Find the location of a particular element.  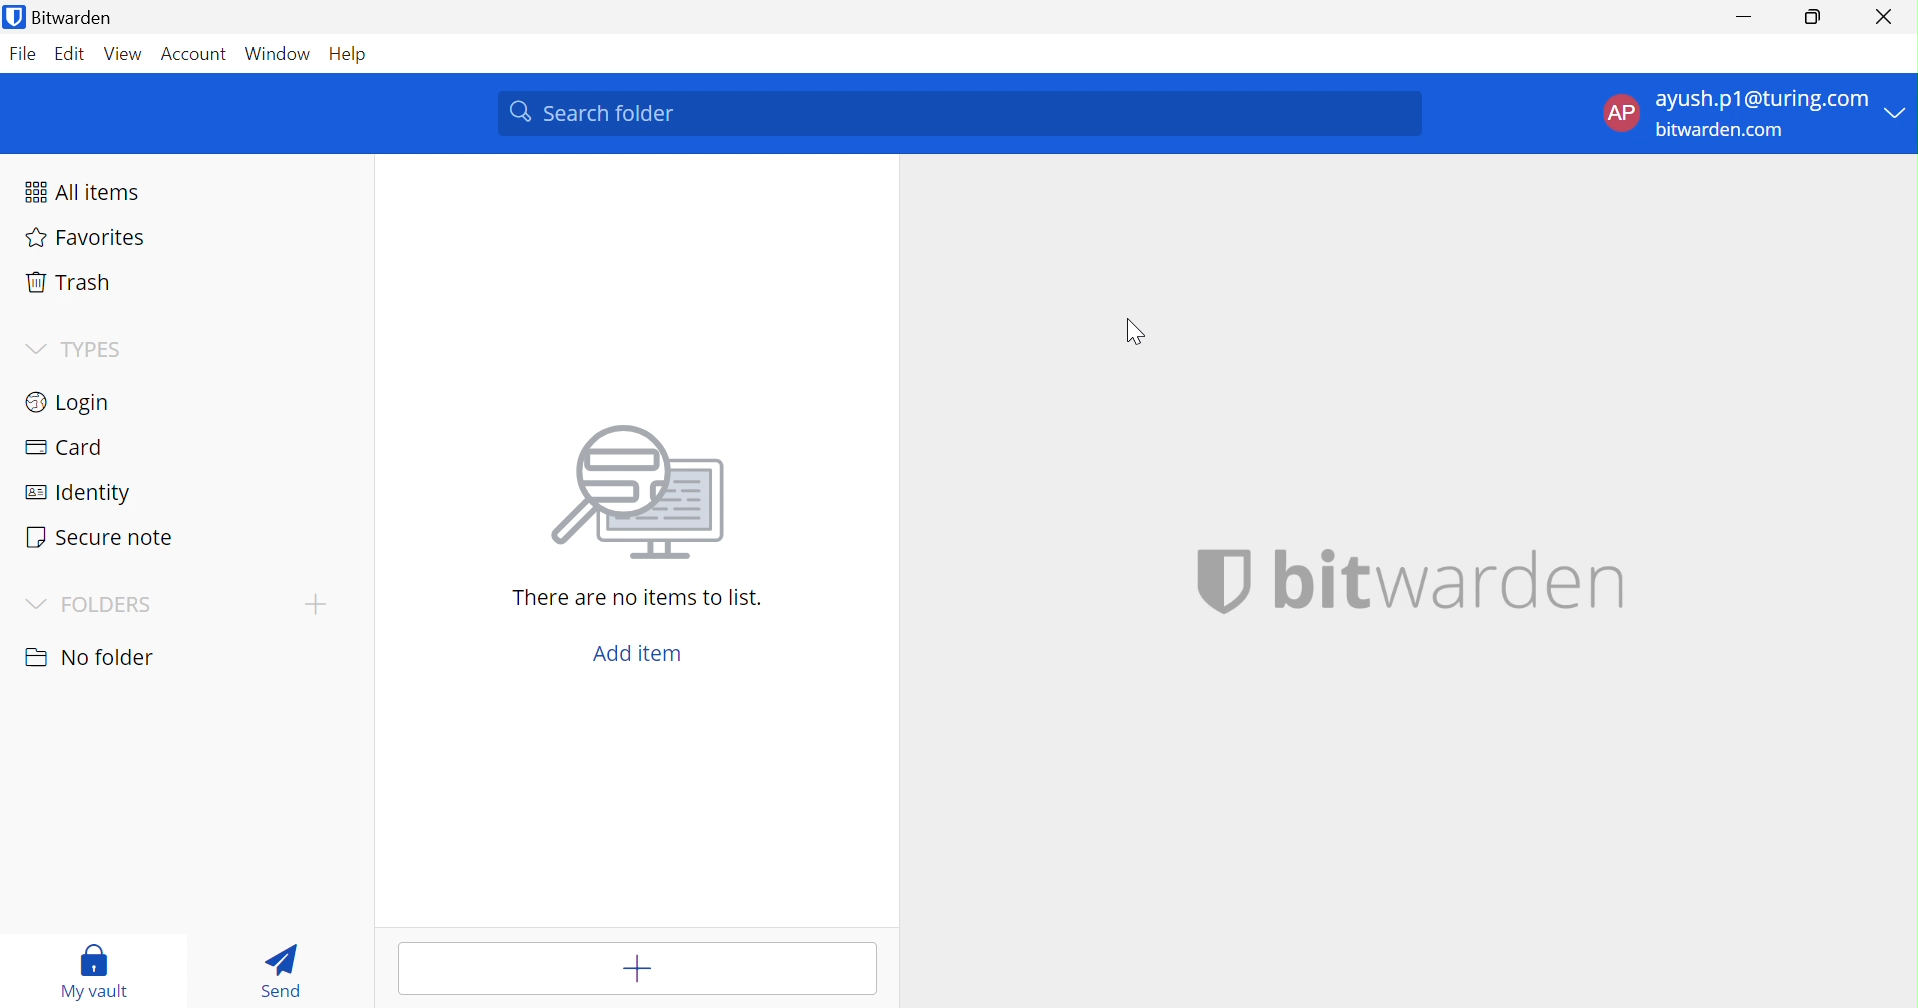

Edit is located at coordinates (71, 54).